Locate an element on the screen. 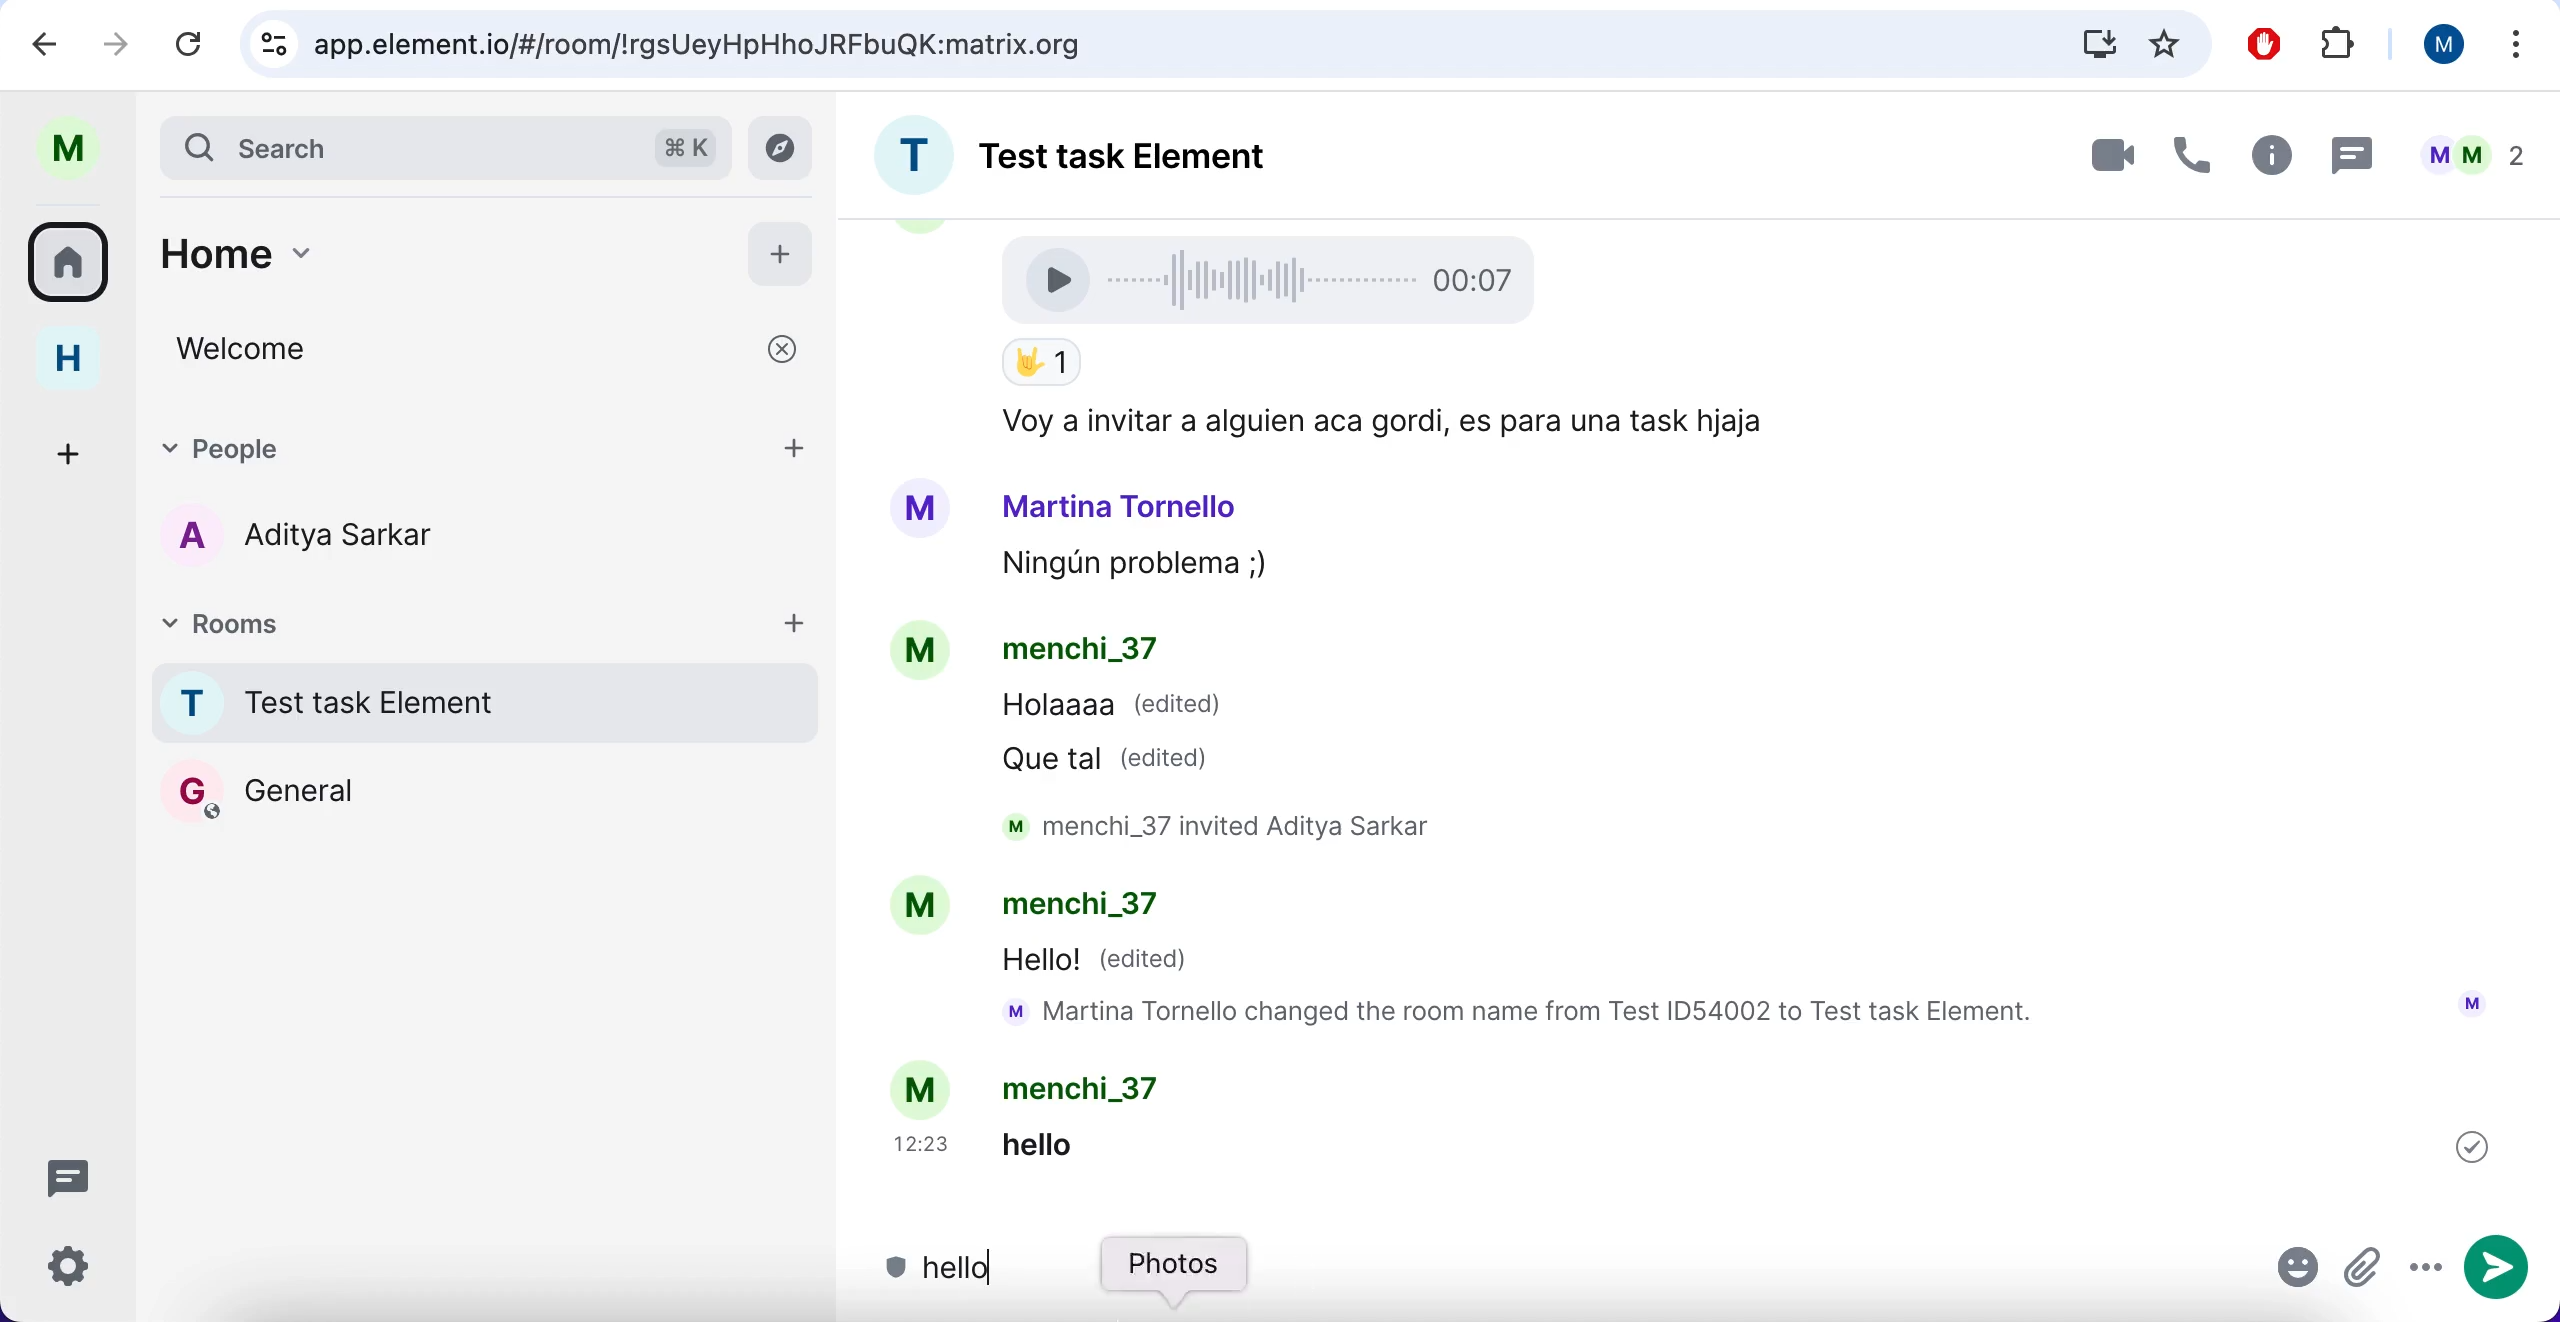  videocall is located at coordinates (2110, 154).